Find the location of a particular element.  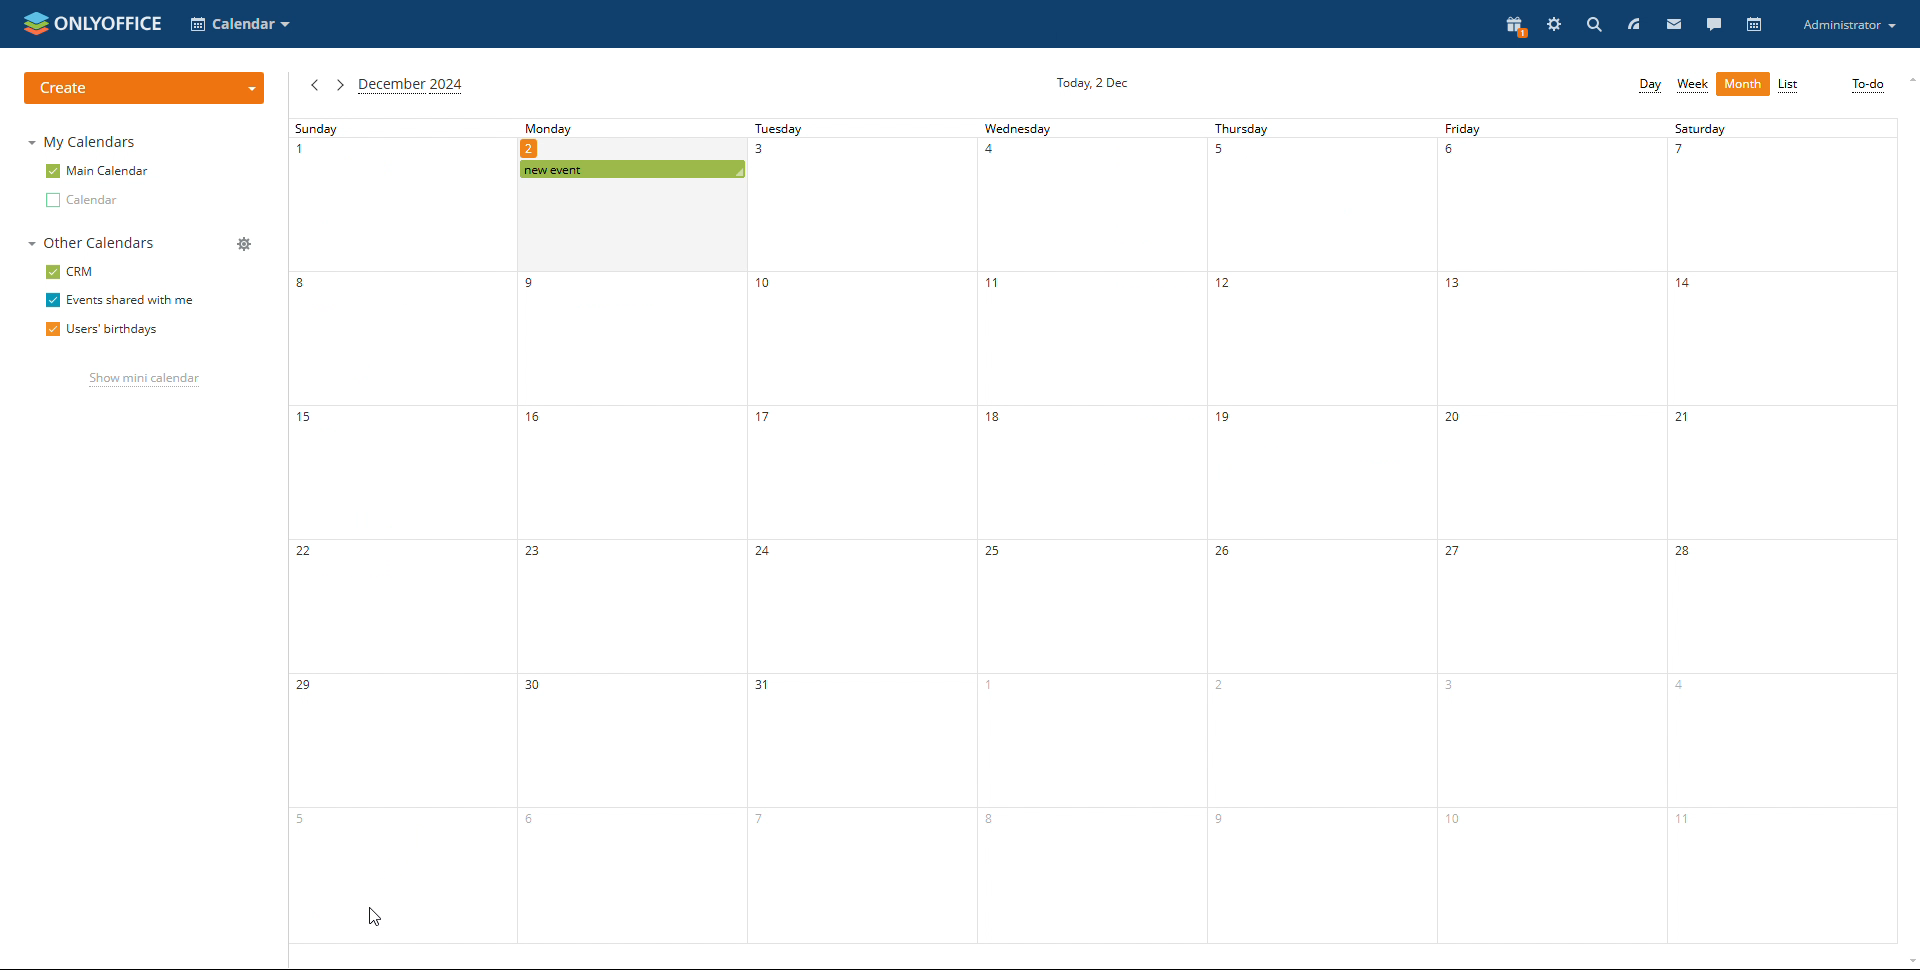

week view is located at coordinates (1693, 85).